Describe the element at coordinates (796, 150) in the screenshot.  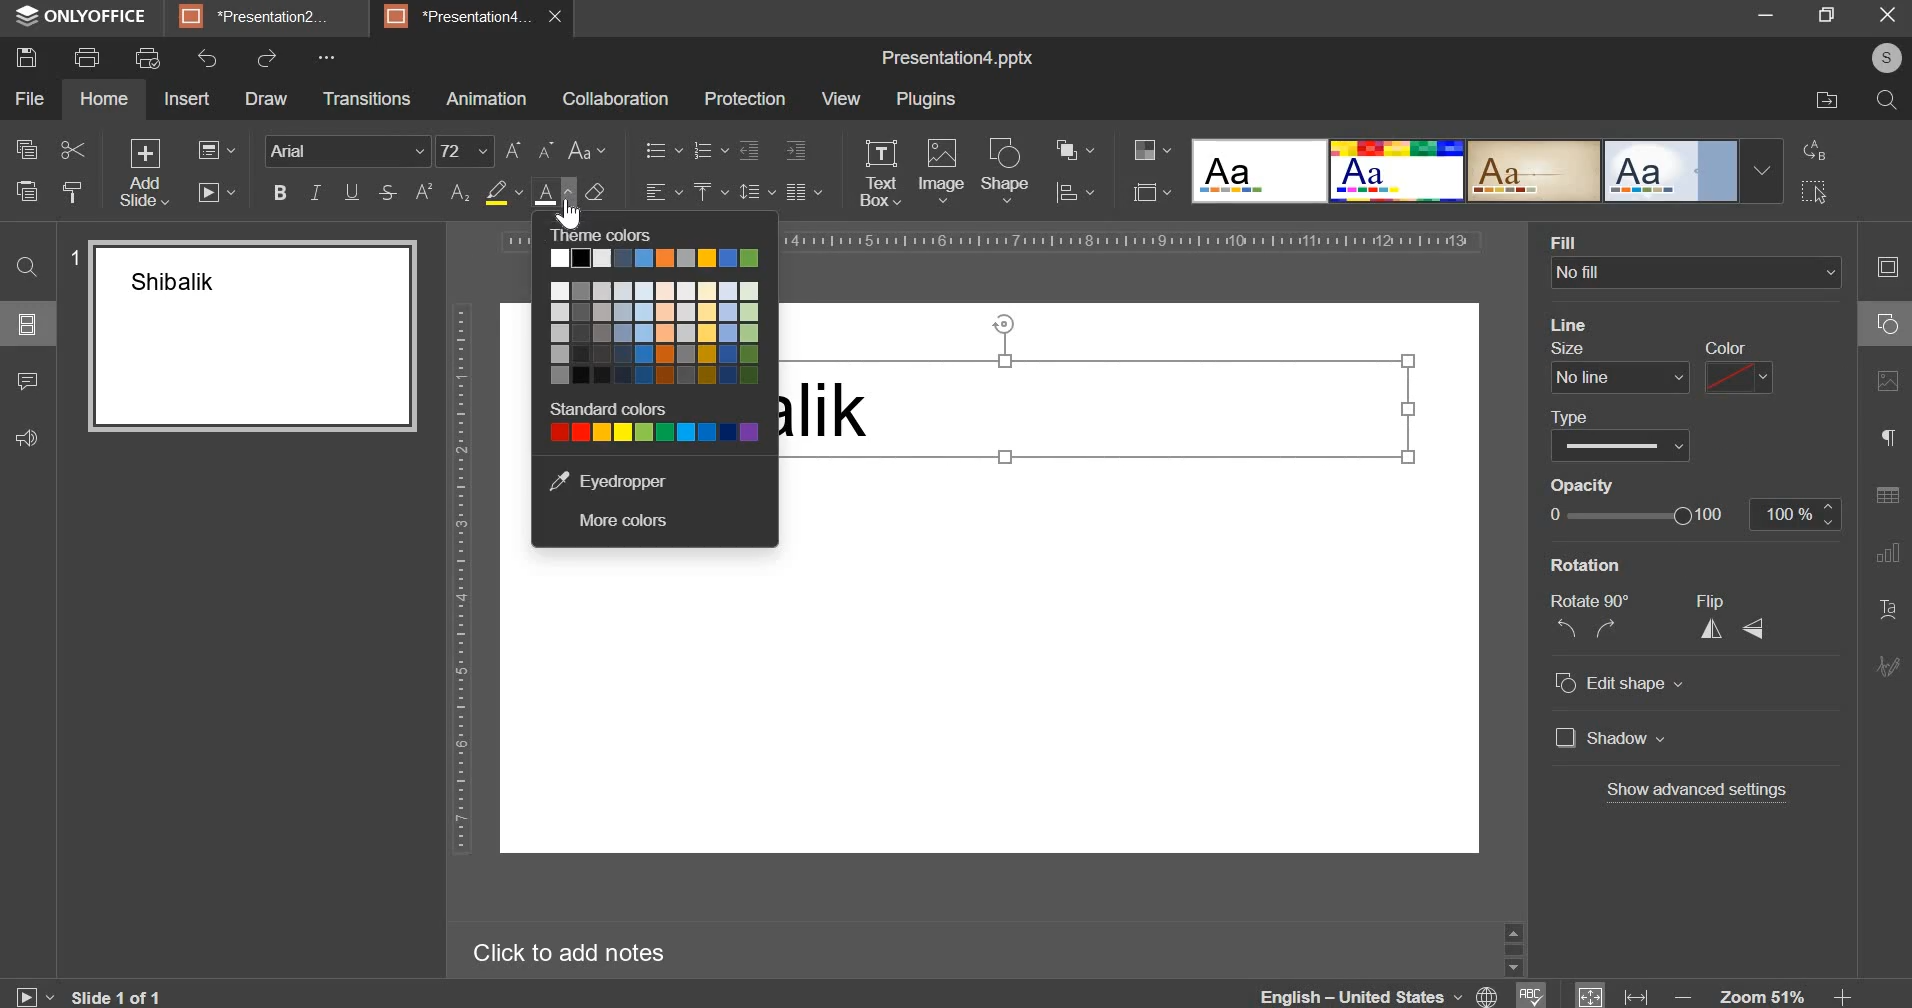
I see `increase indent` at that location.